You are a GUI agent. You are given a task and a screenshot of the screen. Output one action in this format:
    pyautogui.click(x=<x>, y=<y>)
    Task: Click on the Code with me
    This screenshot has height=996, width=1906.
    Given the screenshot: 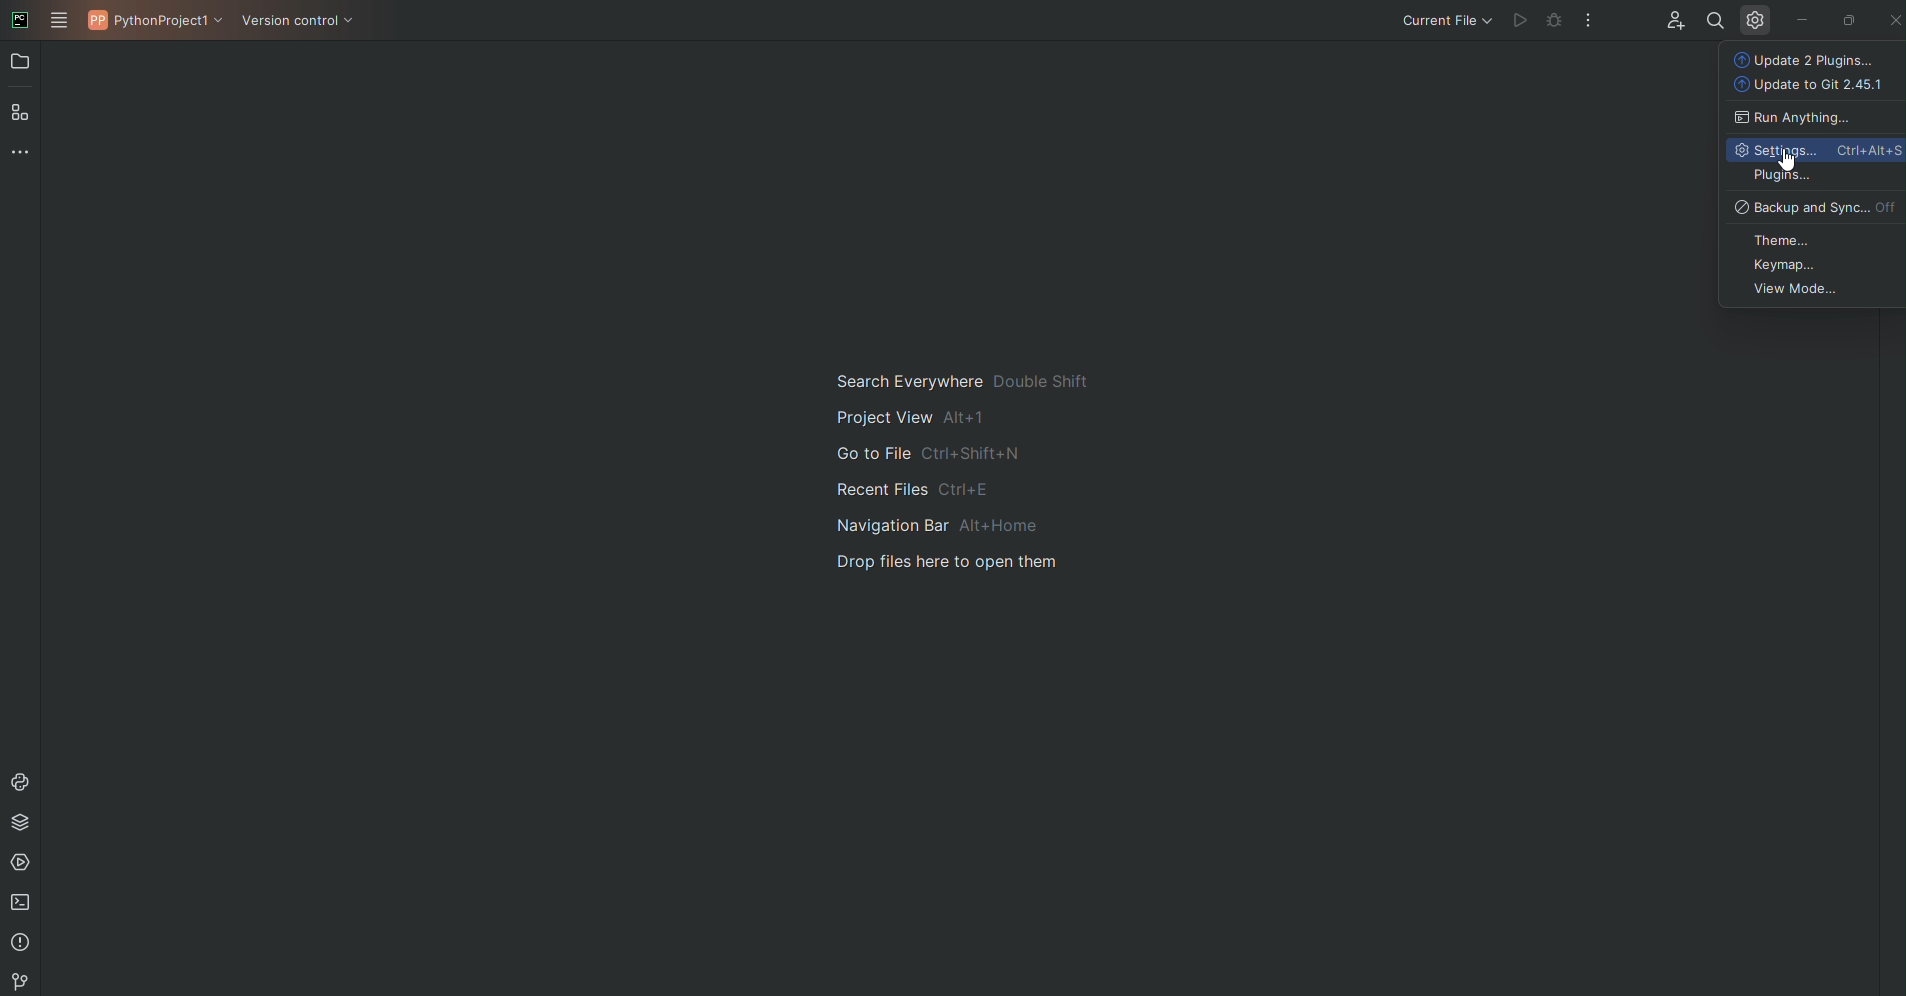 What is the action you would take?
    pyautogui.click(x=1674, y=19)
    